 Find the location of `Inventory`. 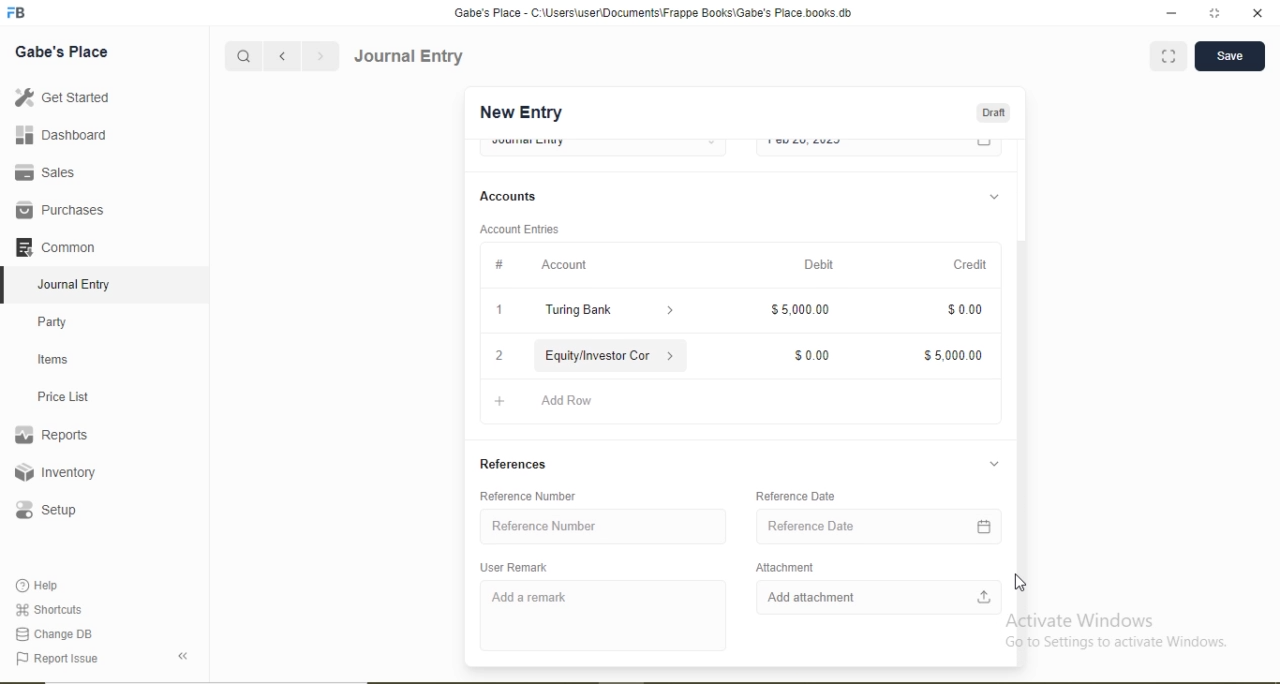

Inventory is located at coordinates (56, 472).